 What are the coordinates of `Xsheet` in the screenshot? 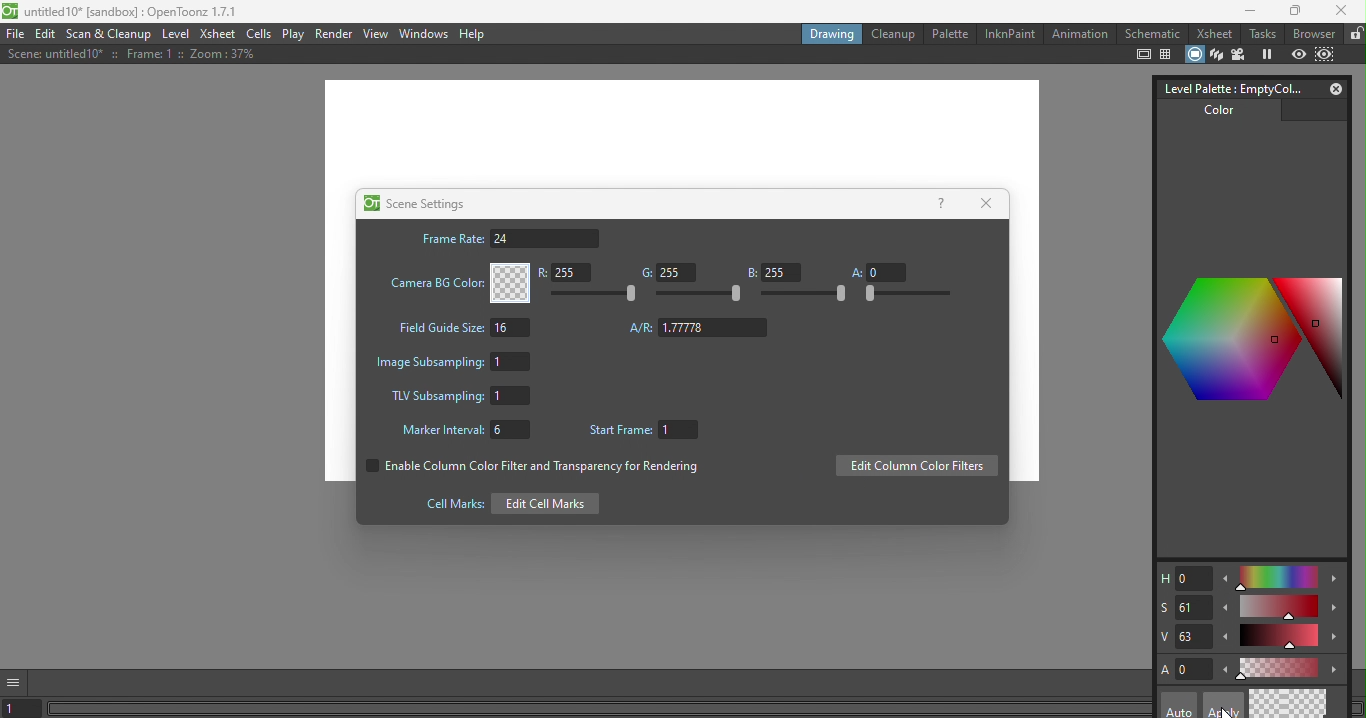 It's located at (1212, 34).